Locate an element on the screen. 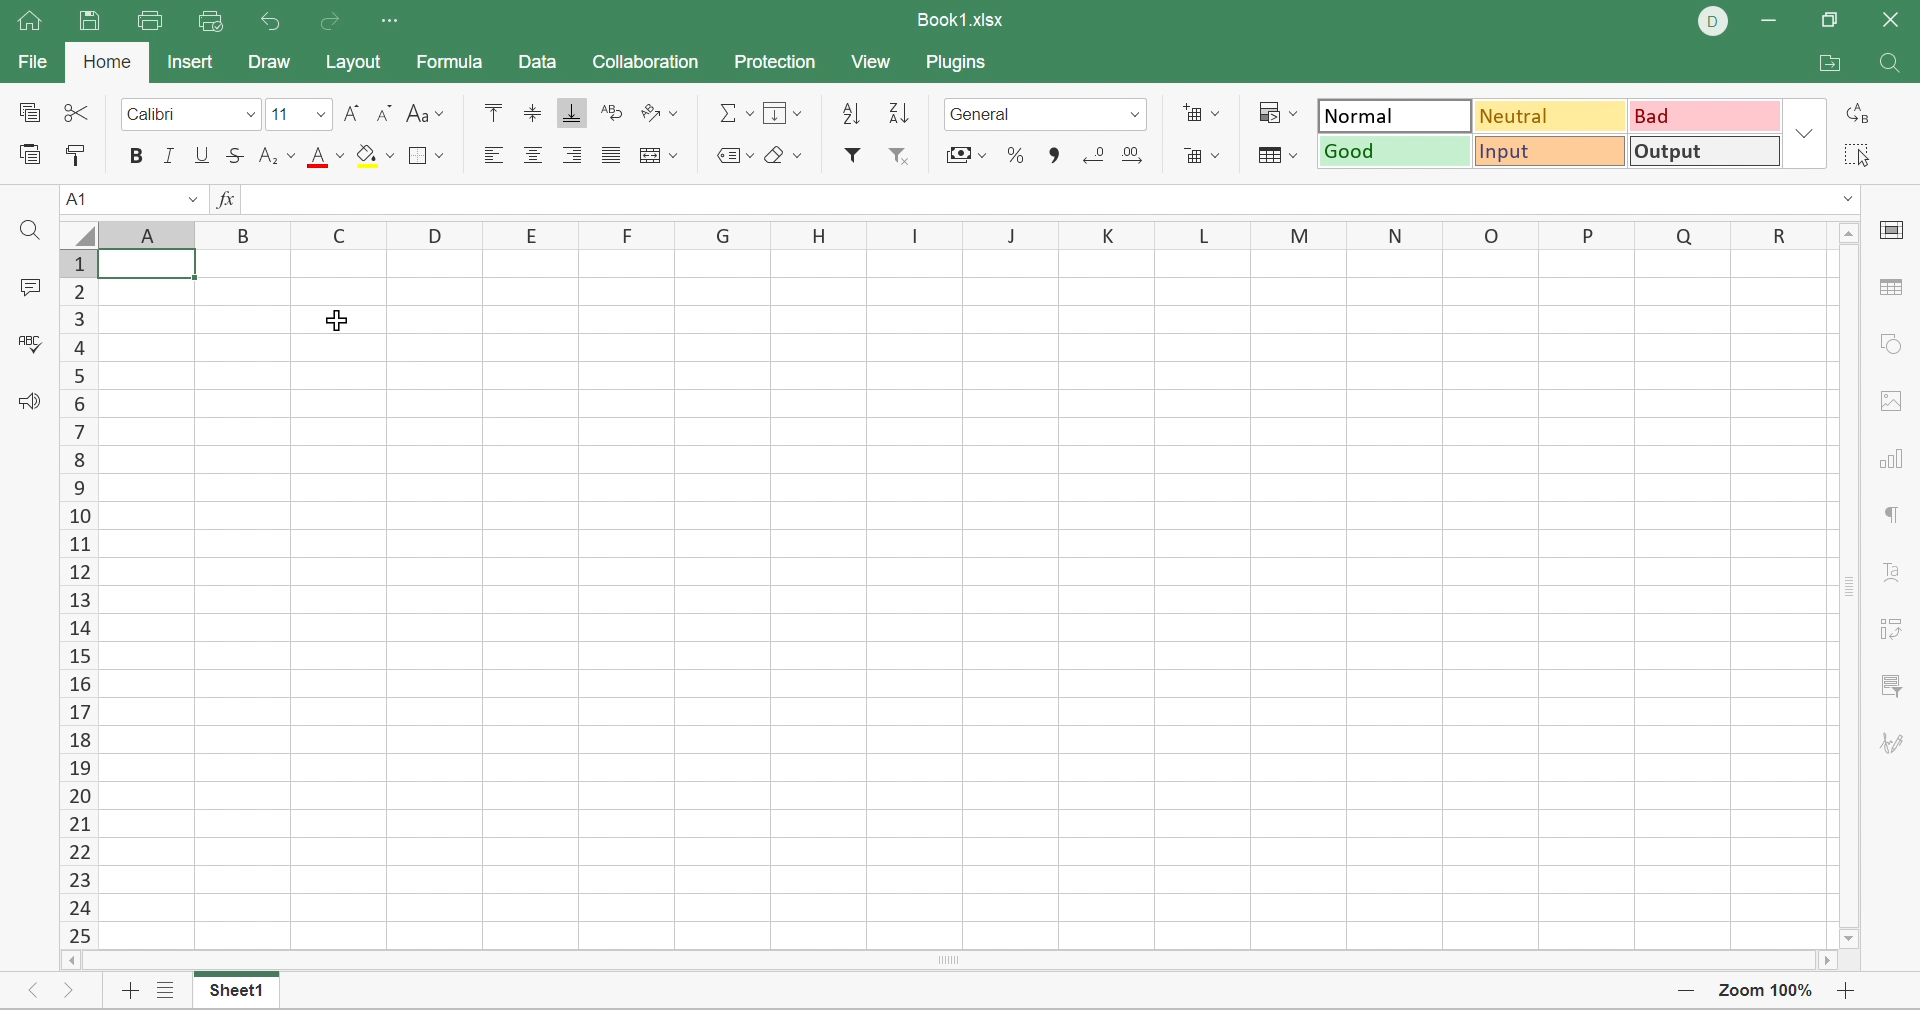 The image size is (1920, 1010). File is located at coordinates (34, 61).